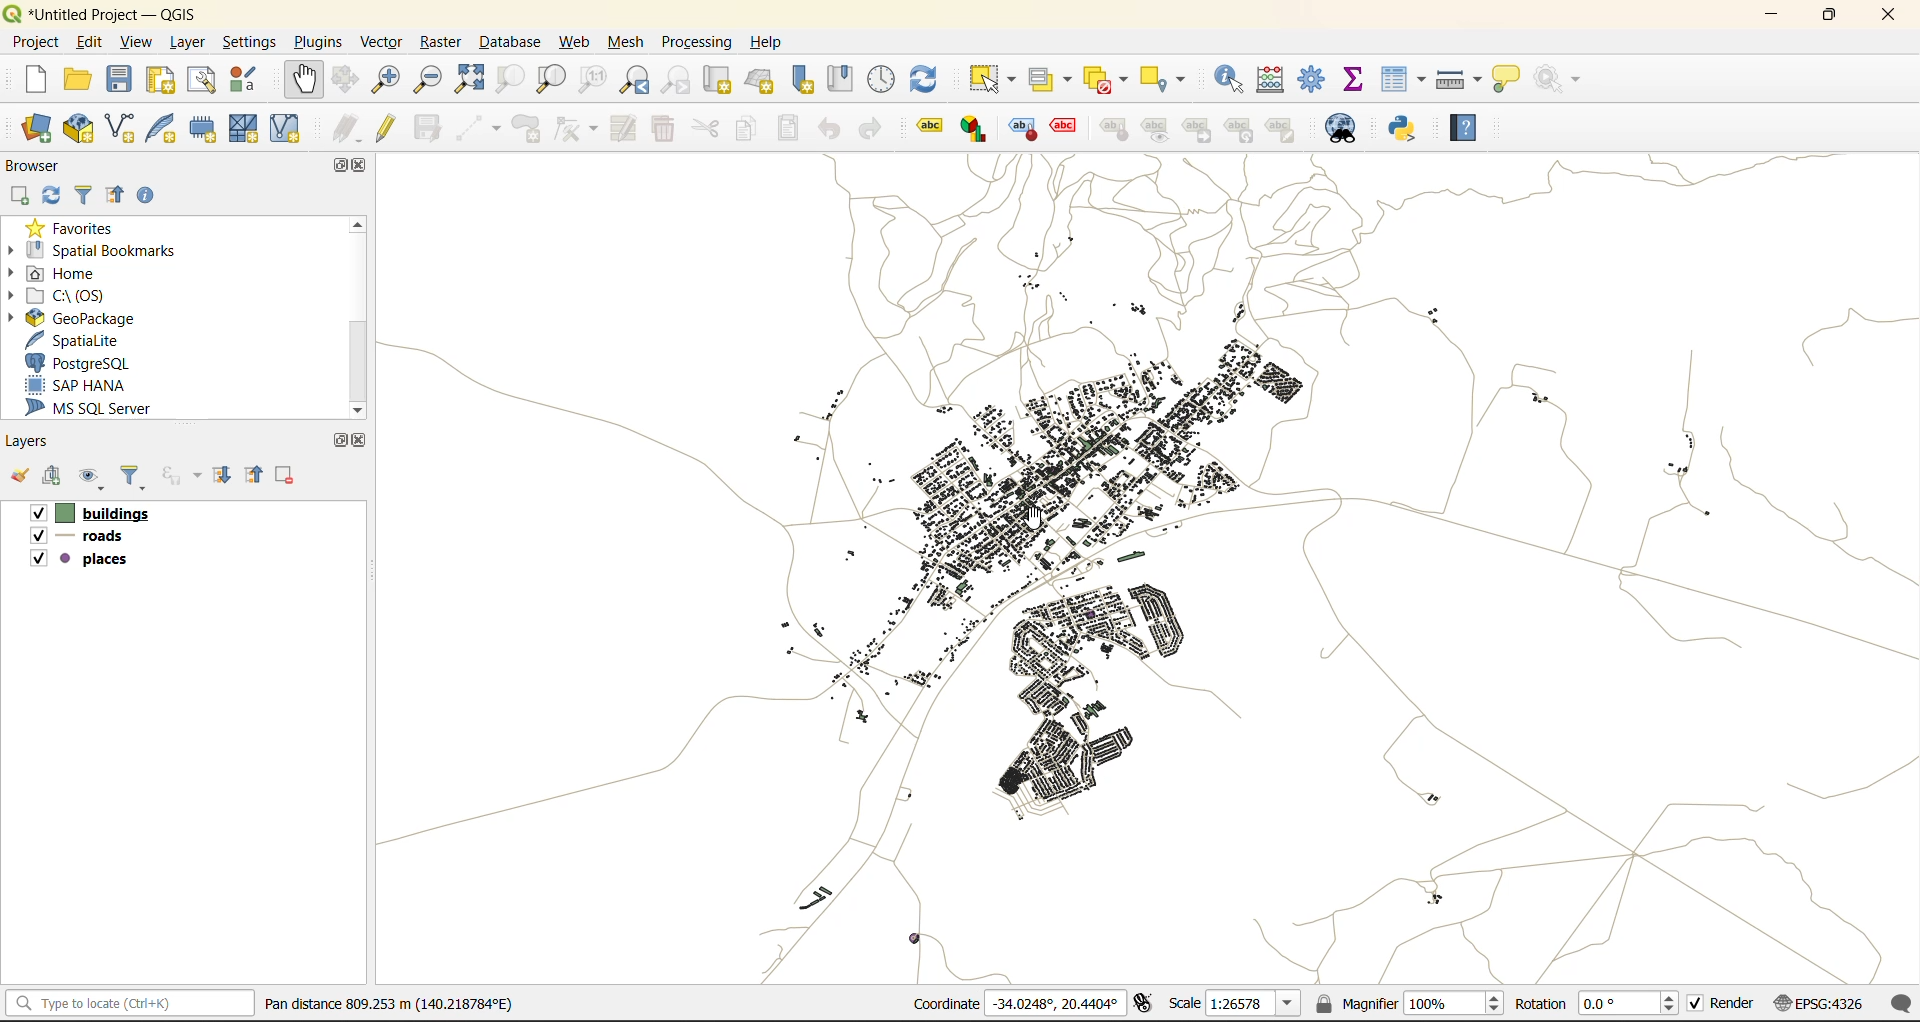 This screenshot has height=1022, width=1920. Describe the element at coordinates (83, 337) in the screenshot. I see `spatialite` at that location.